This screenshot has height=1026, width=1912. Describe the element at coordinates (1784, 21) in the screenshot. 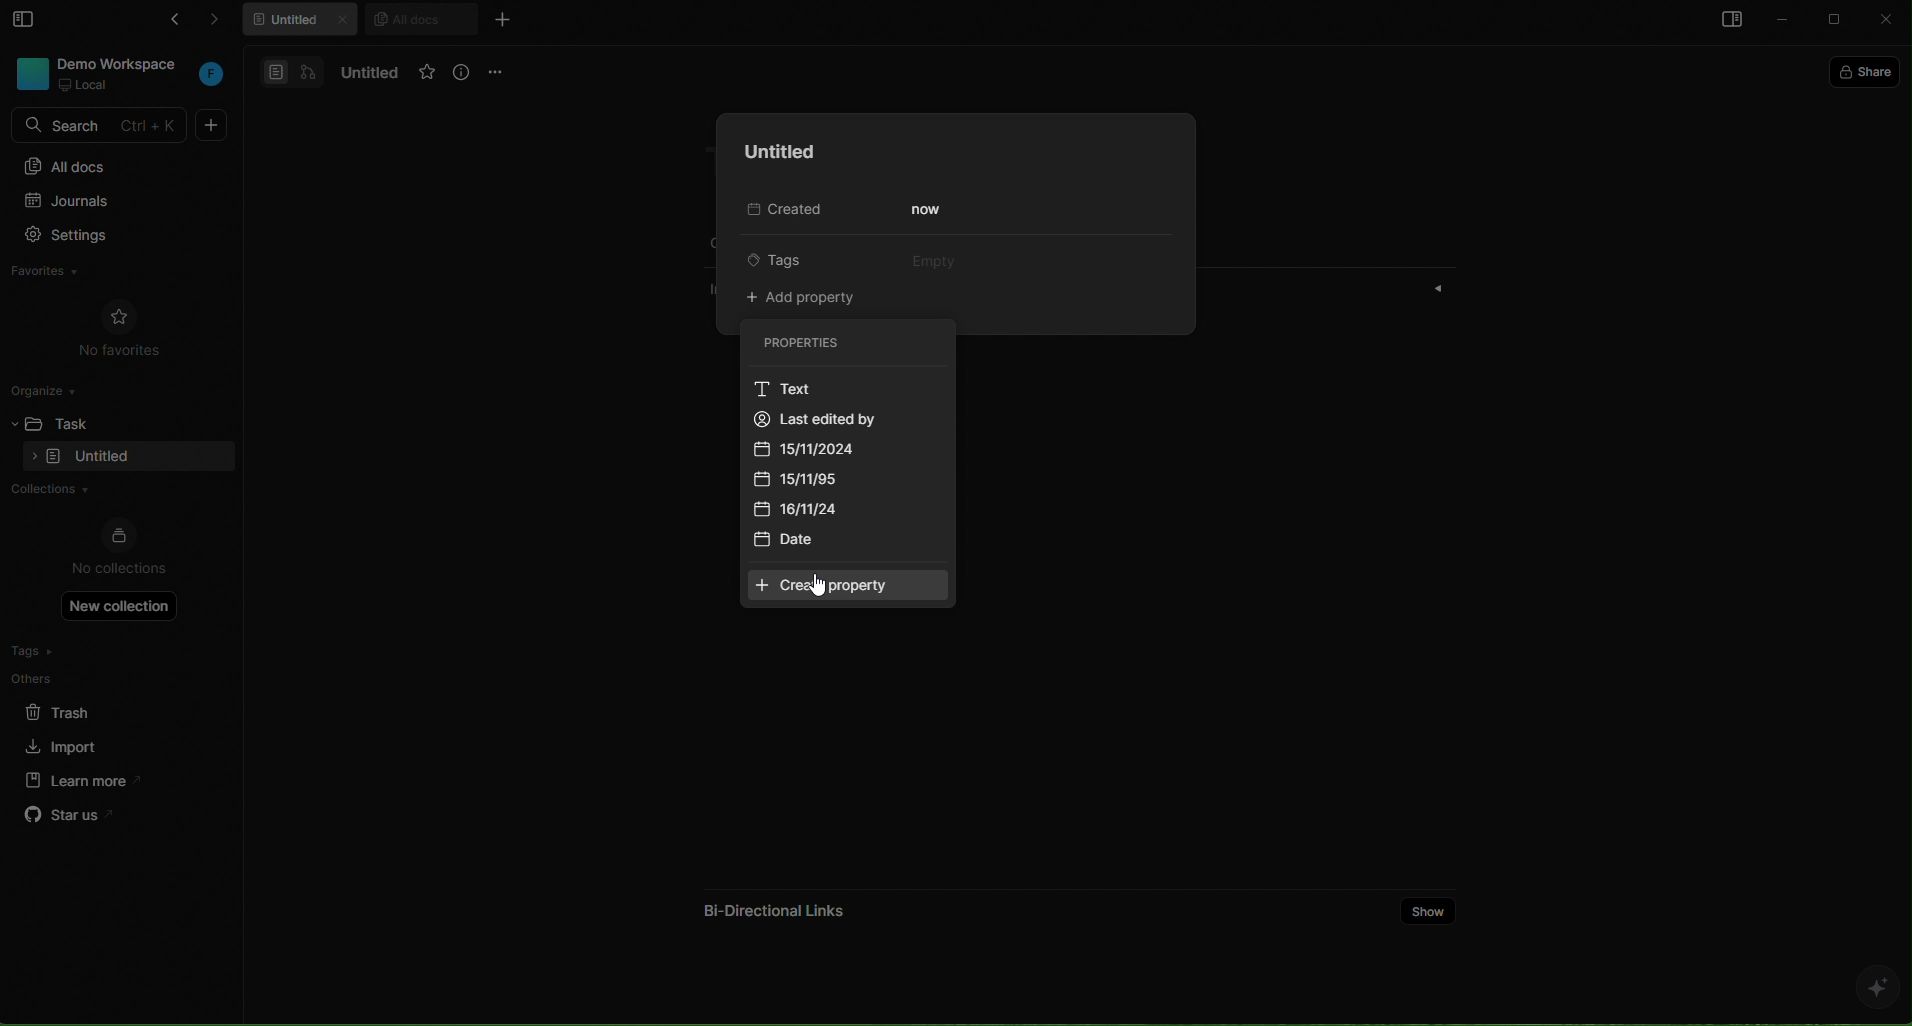

I see `minimize` at that location.